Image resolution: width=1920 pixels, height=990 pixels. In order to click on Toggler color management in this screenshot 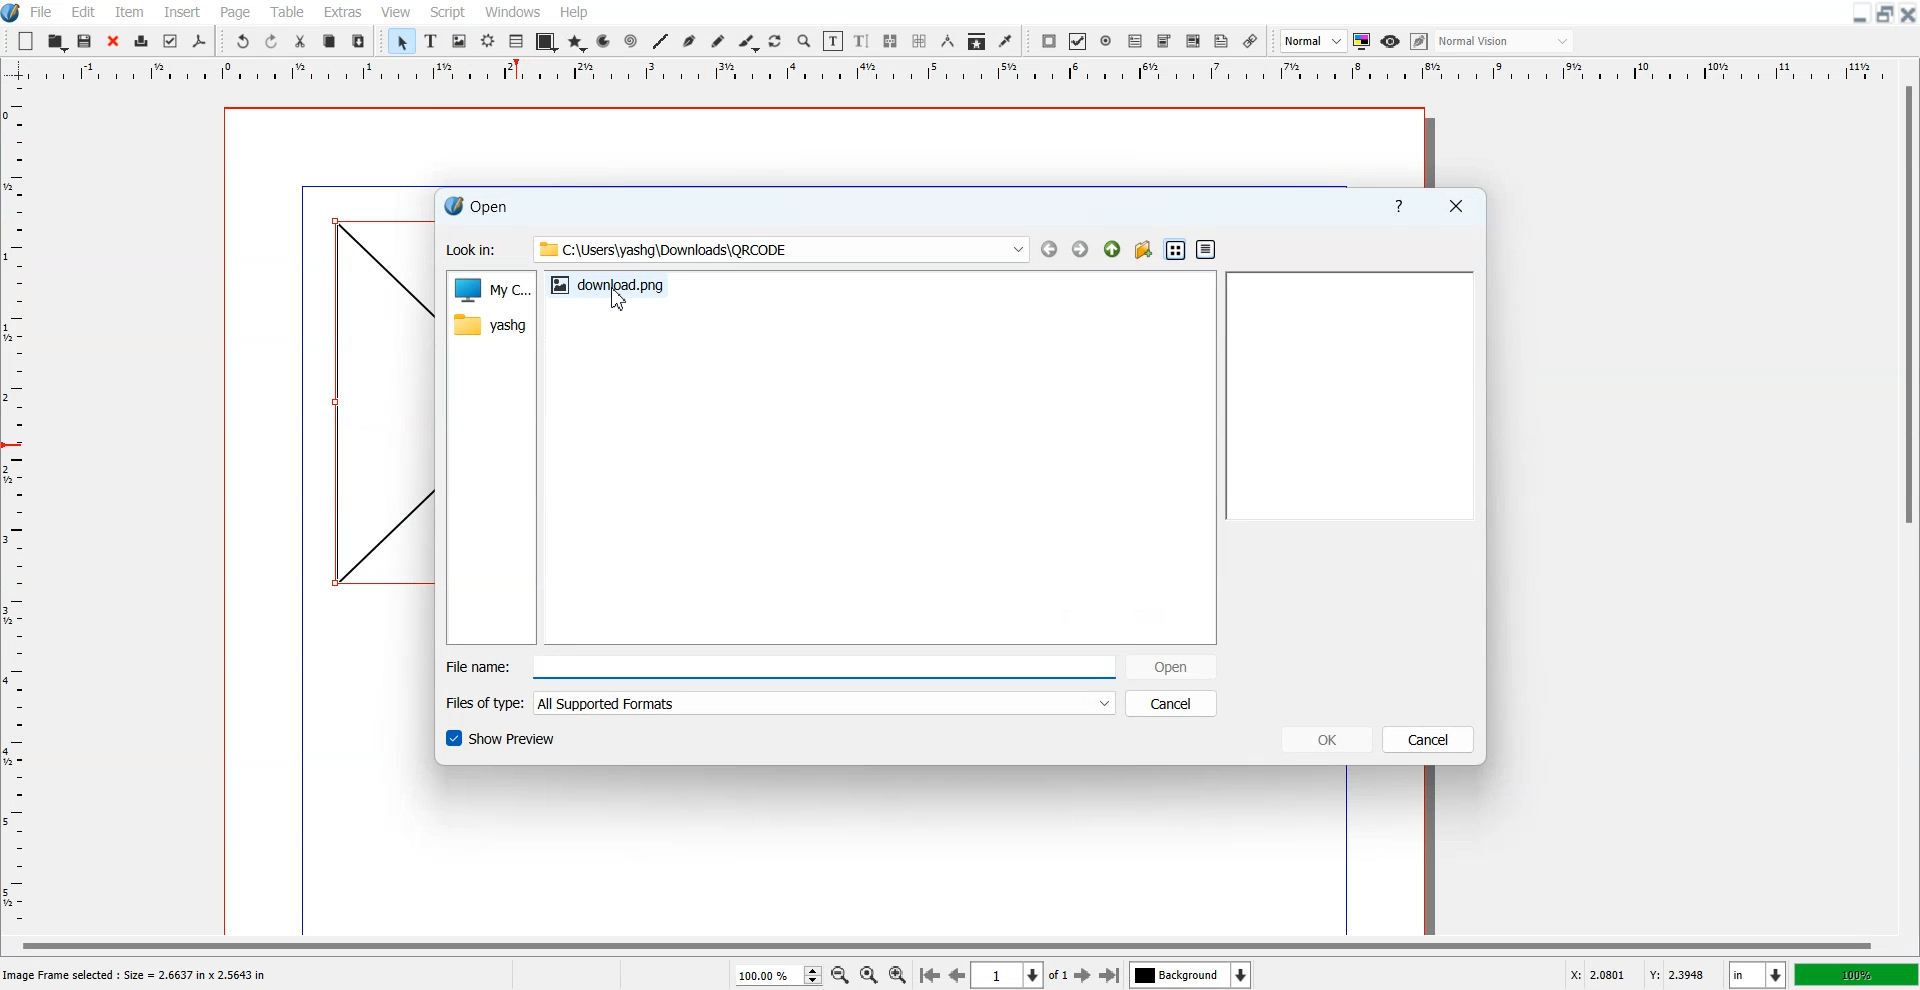, I will do `click(1362, 41)`.